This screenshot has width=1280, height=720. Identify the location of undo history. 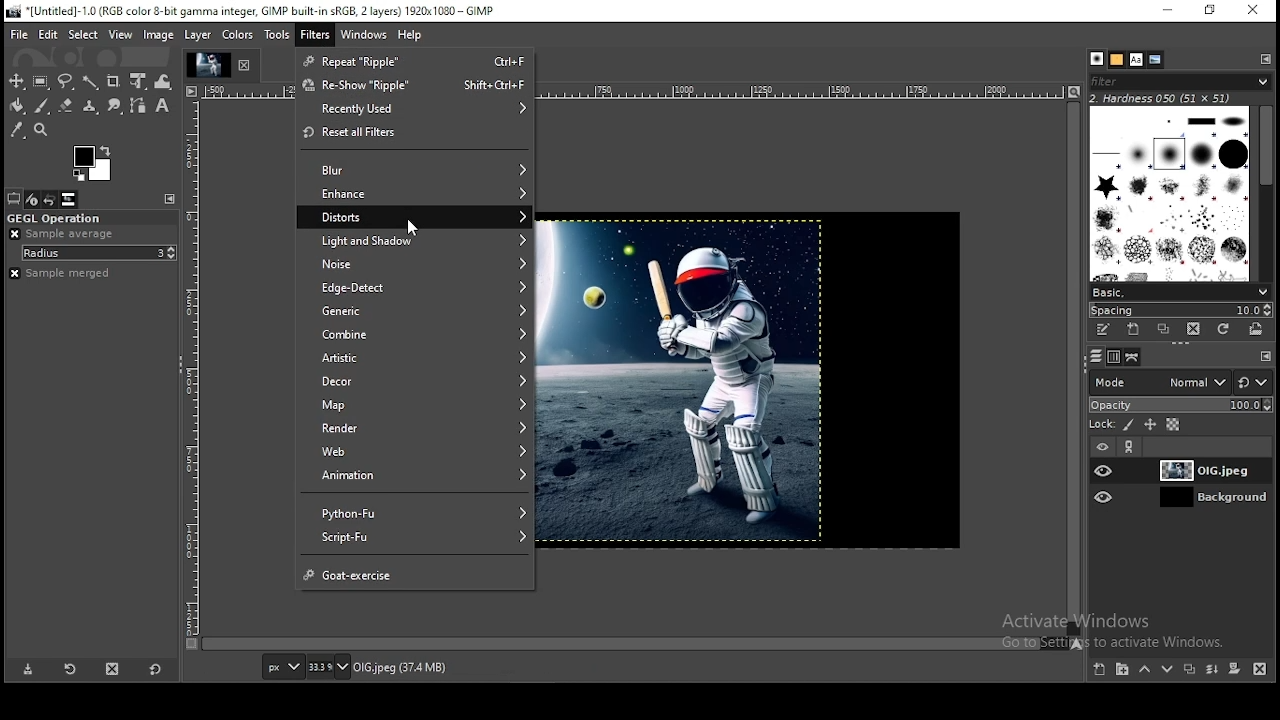
(51, 200).